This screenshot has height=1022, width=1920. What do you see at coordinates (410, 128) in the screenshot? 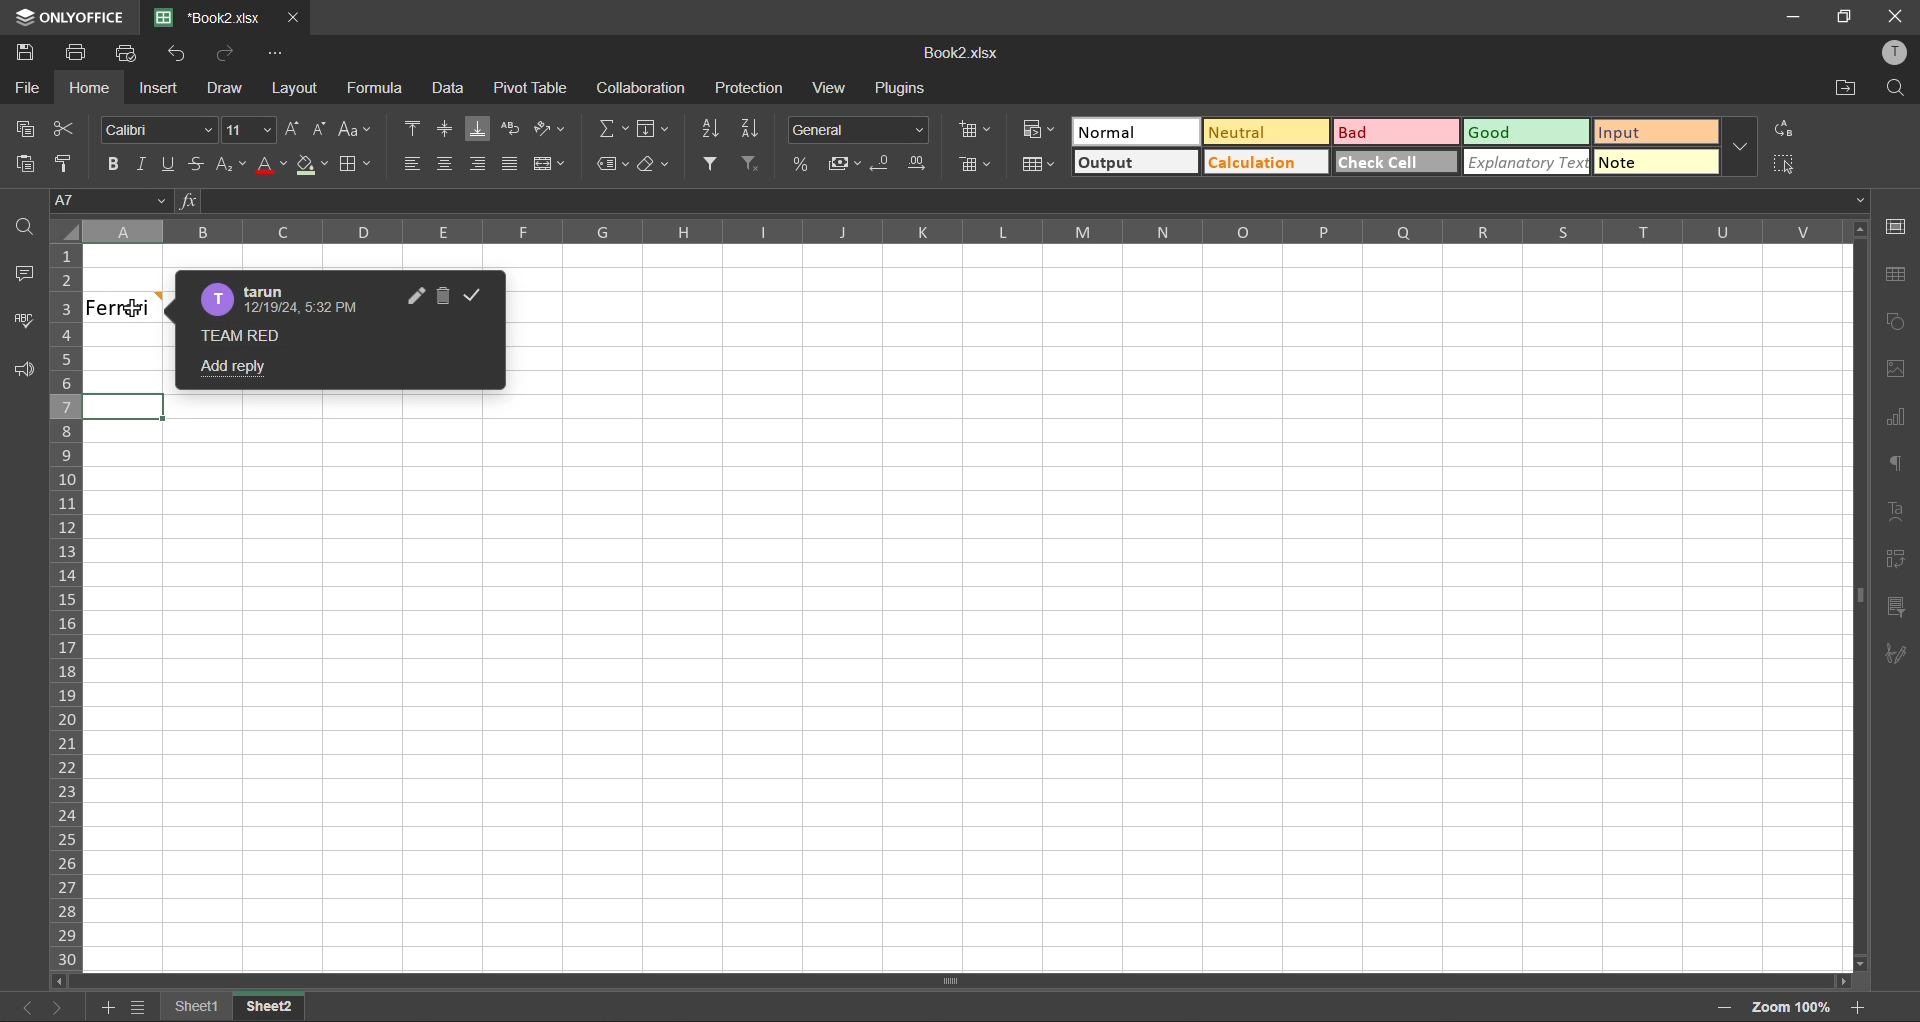
I see `align top` at bounding box center [410, 128].